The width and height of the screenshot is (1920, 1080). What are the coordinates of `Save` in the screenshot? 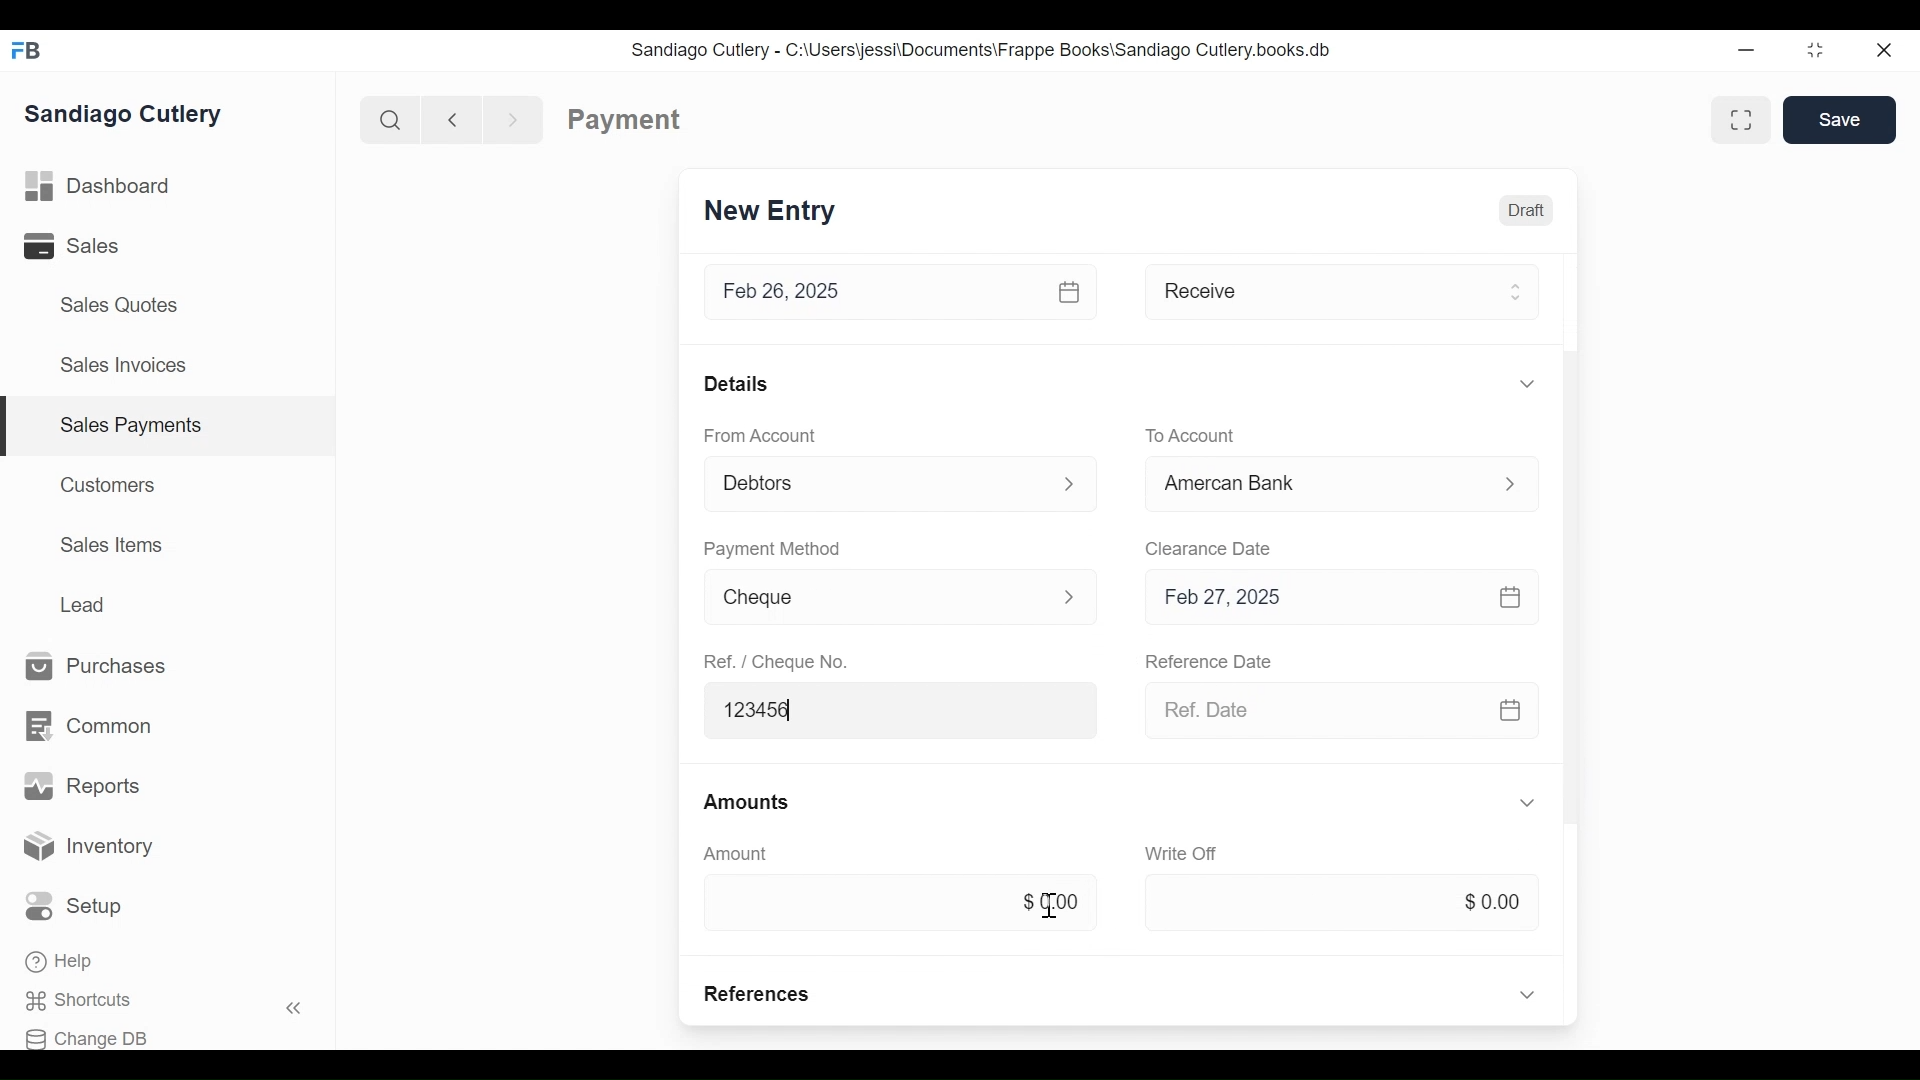 It's located at (1840, 119).